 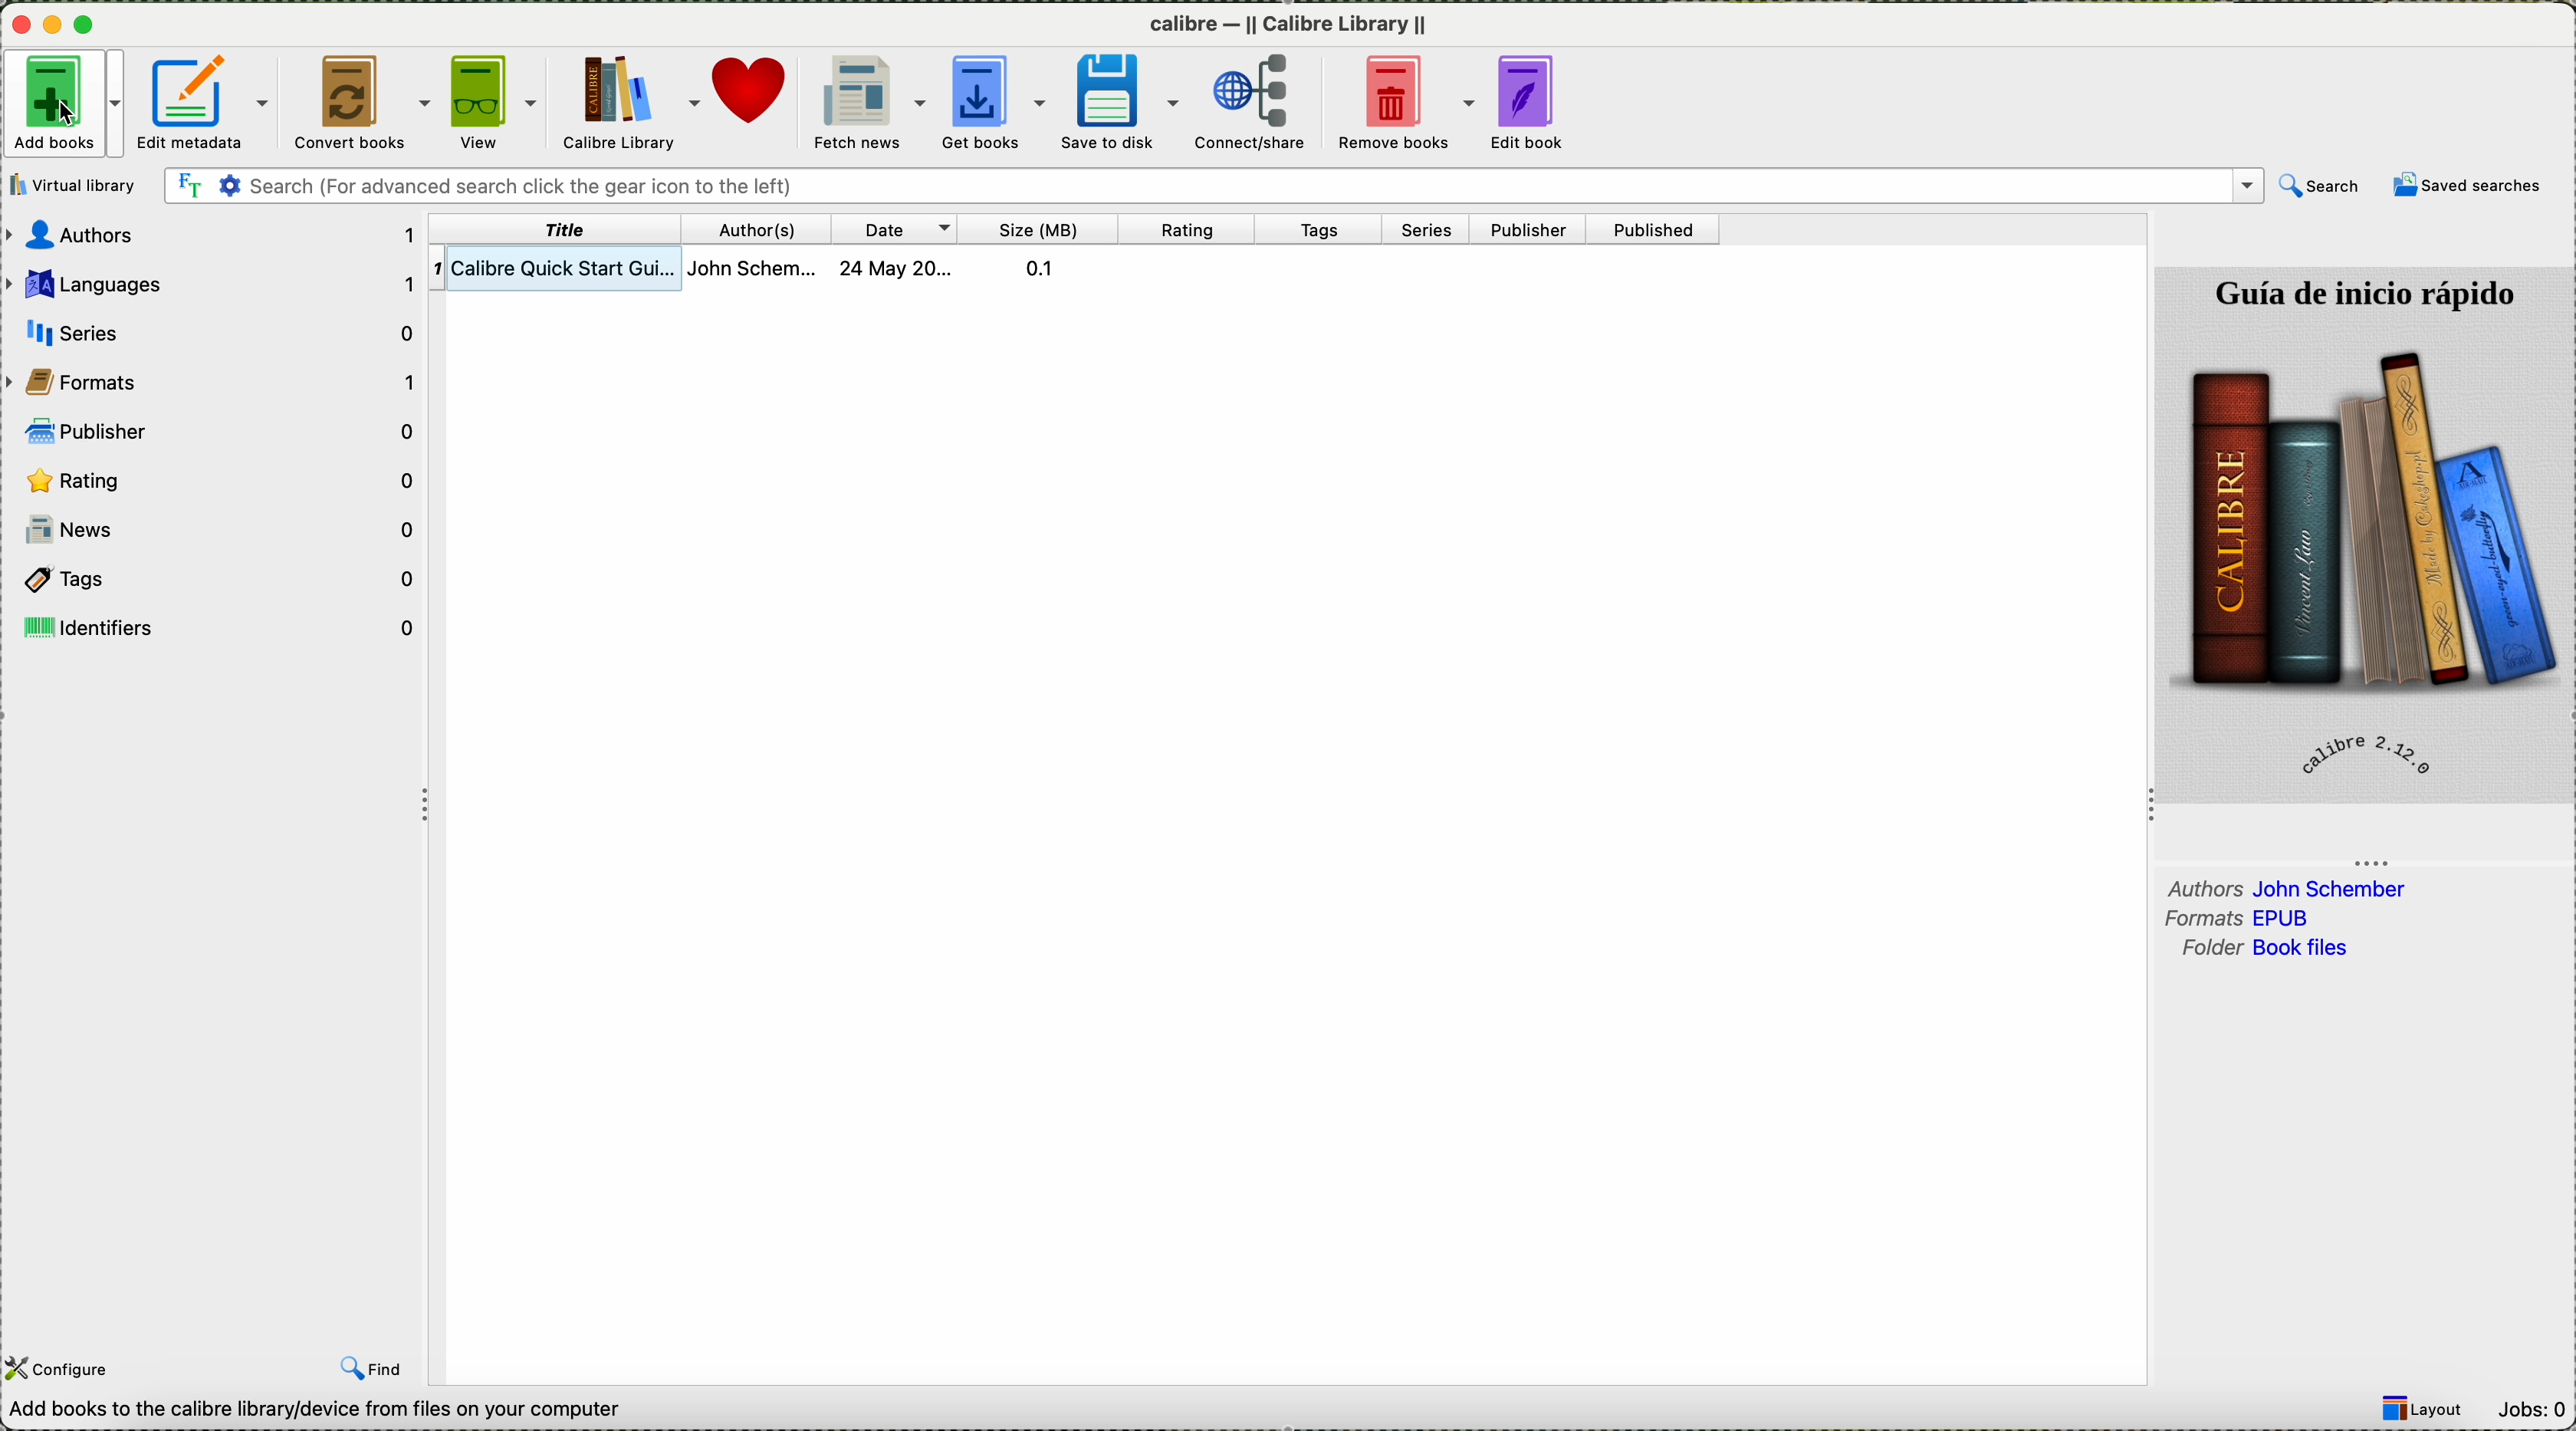 What do you see at coordinates (1404, 104) in the screenshot?
I see `remove books` at bounding box center [1404, 104].